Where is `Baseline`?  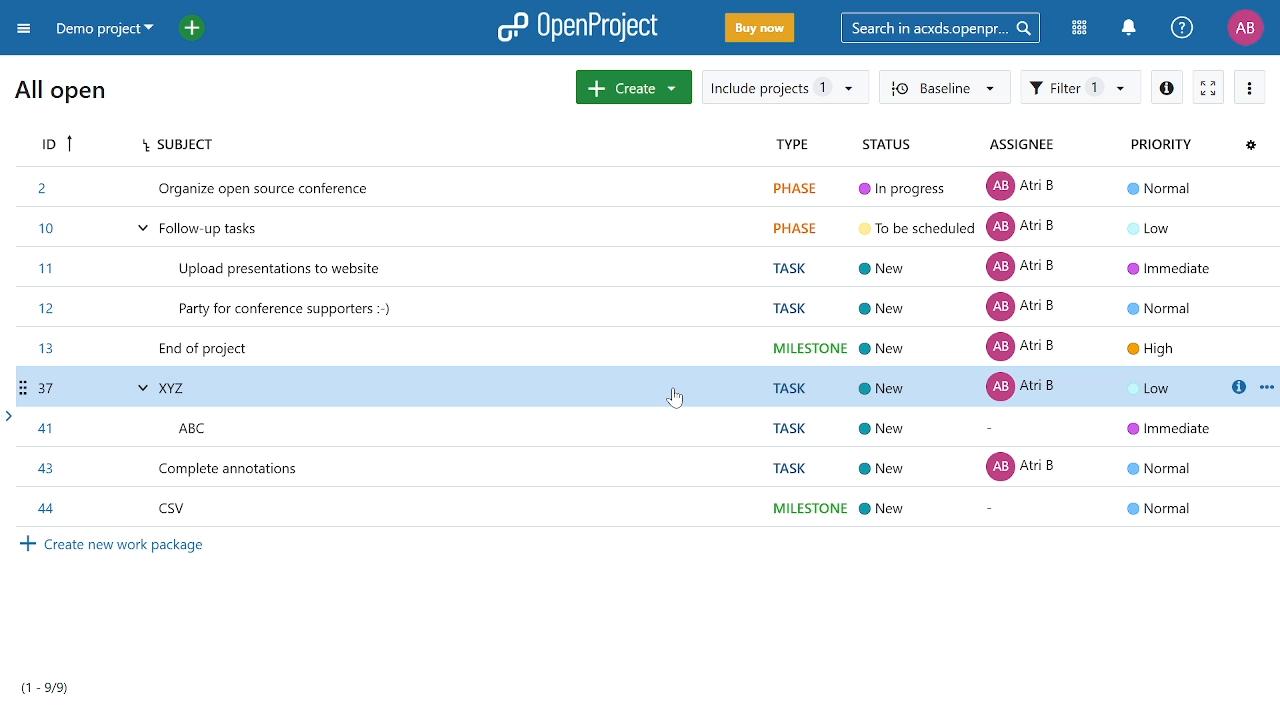
Baseline is located at coordinates (945, 87).